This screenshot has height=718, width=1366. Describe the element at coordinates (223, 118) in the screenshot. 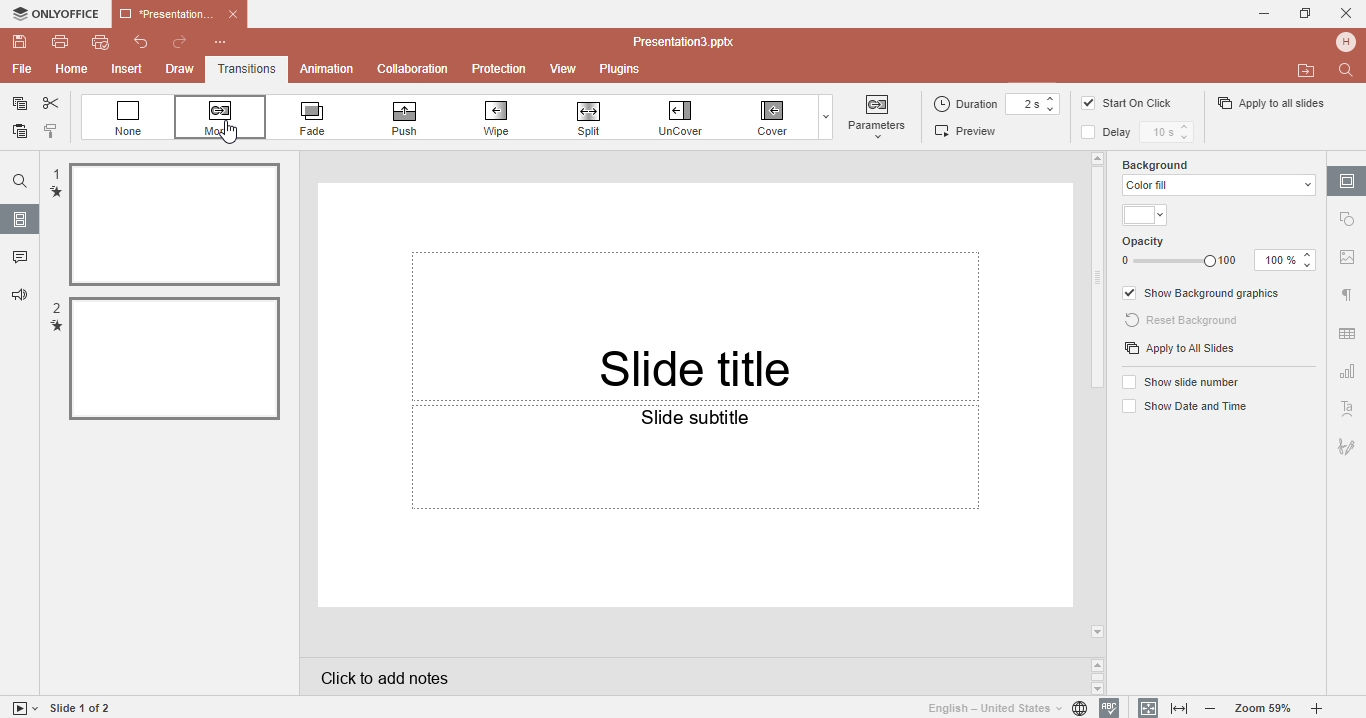

I see `Morph` at that location.